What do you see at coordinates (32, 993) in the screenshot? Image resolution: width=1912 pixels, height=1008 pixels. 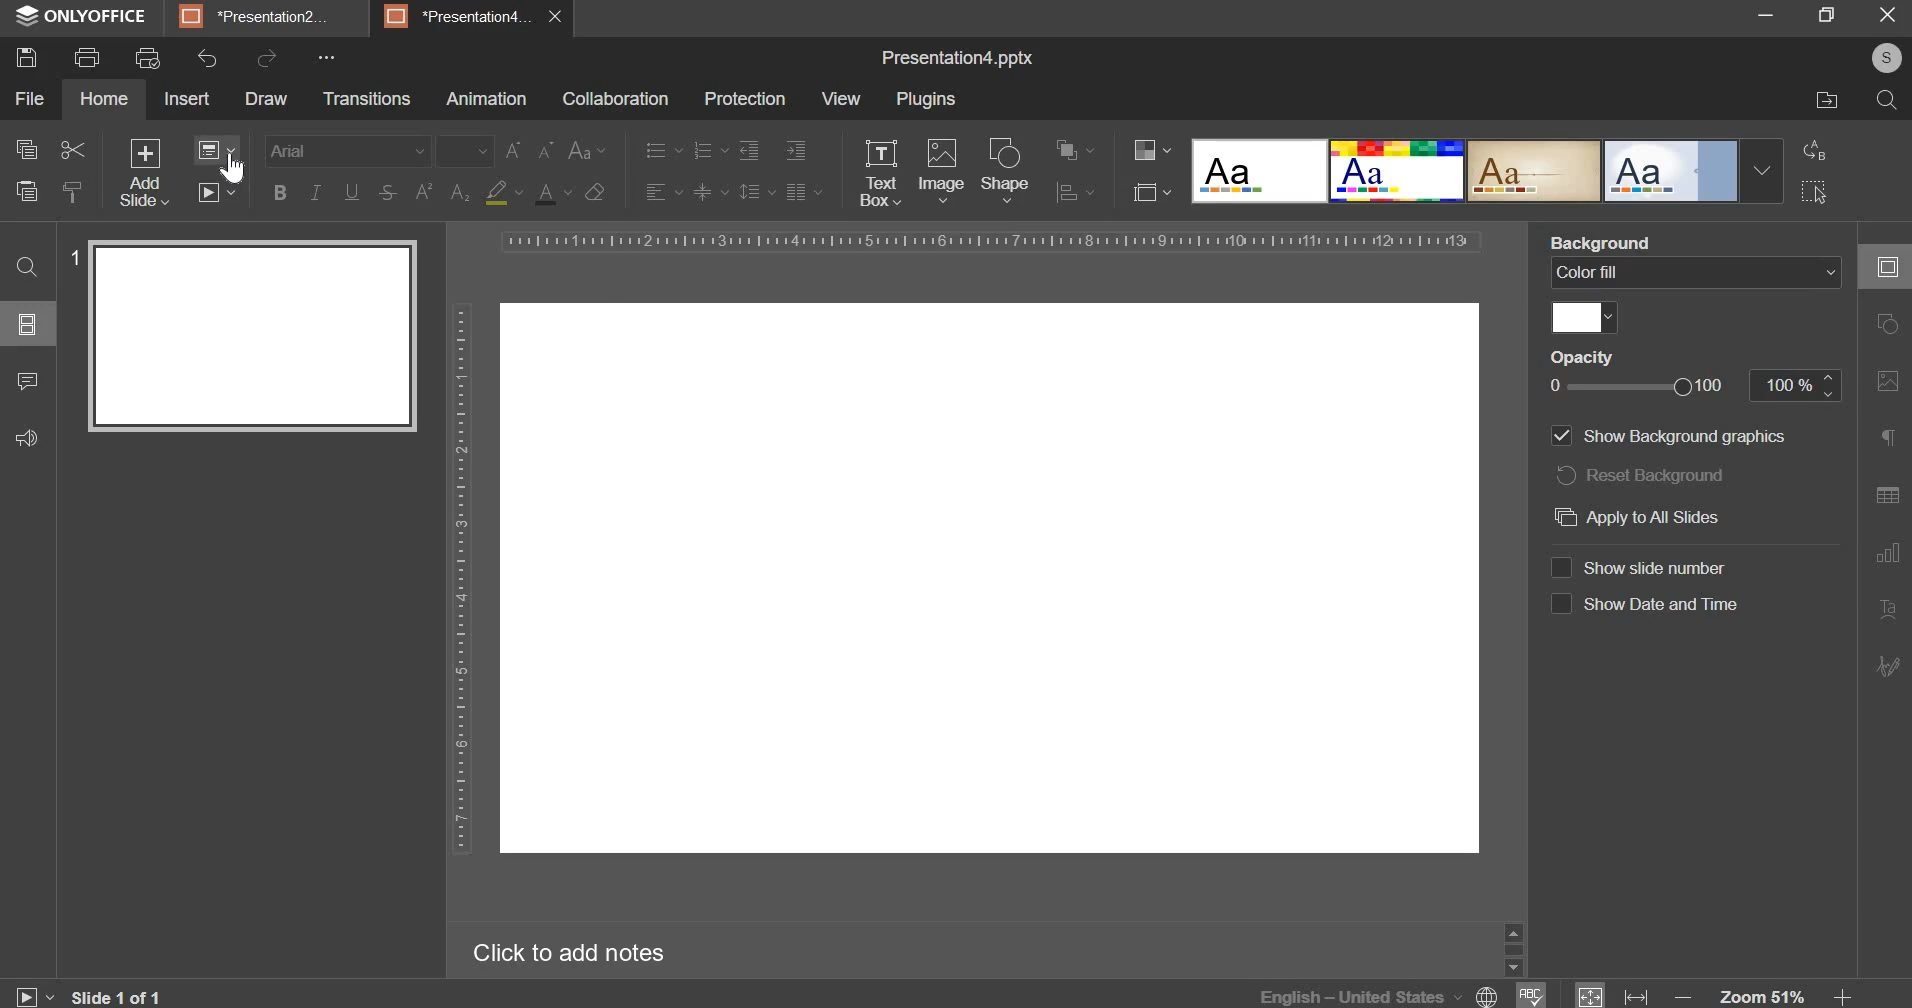 I see `slide show` at bounding box center [32, 993].